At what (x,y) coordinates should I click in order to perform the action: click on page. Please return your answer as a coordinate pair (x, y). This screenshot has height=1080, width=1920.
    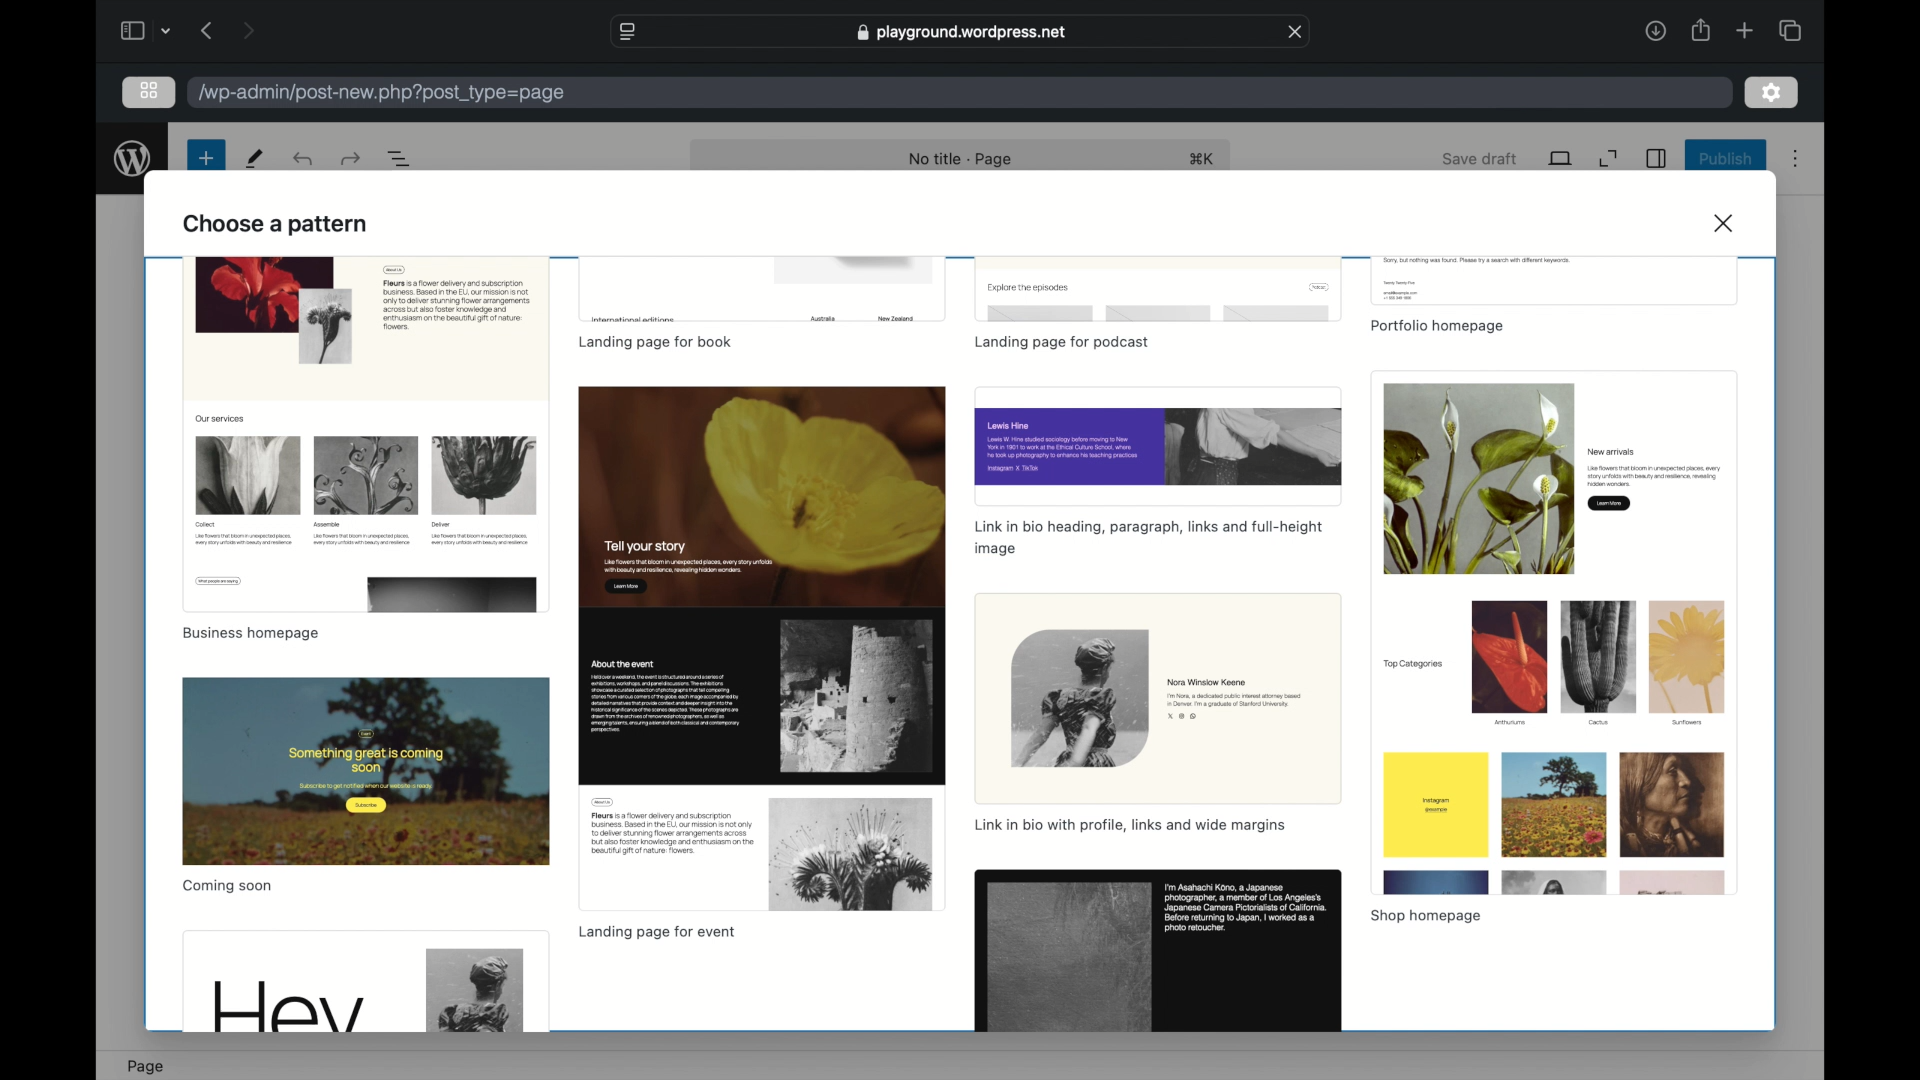
    Looking at the image, I should click on (146, 1065).